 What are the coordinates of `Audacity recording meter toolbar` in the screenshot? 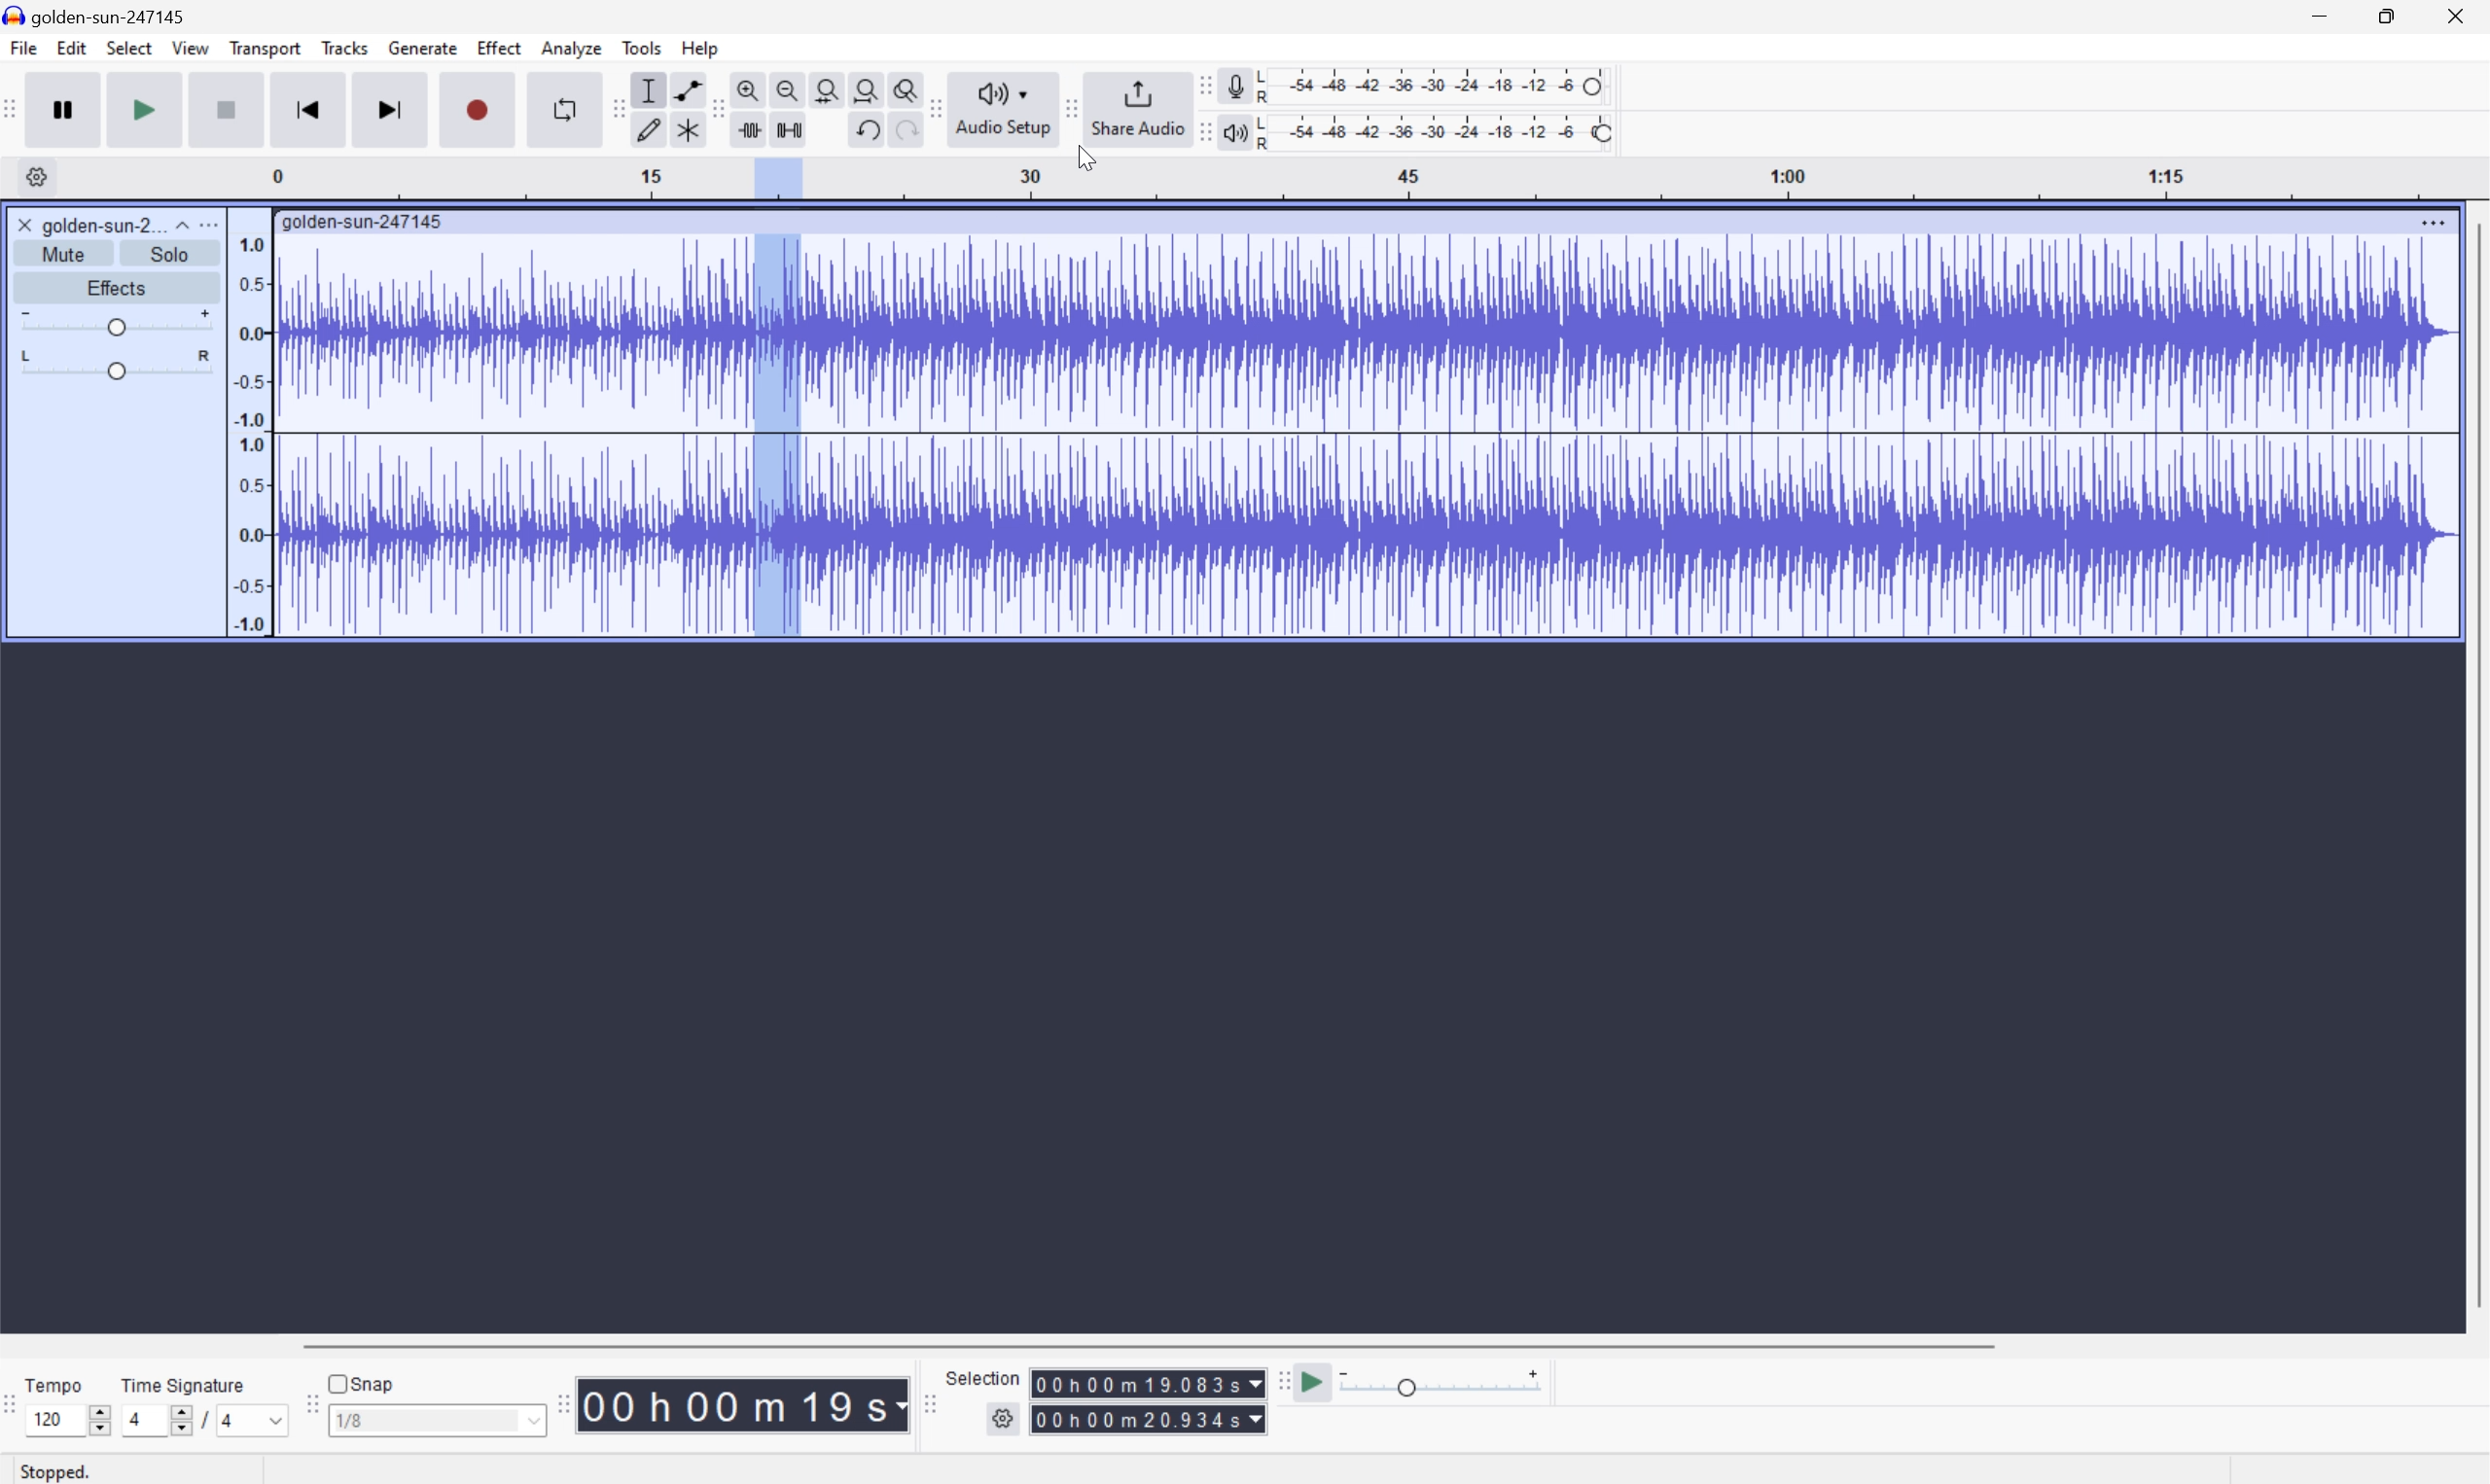 It's located at (1203, 85).